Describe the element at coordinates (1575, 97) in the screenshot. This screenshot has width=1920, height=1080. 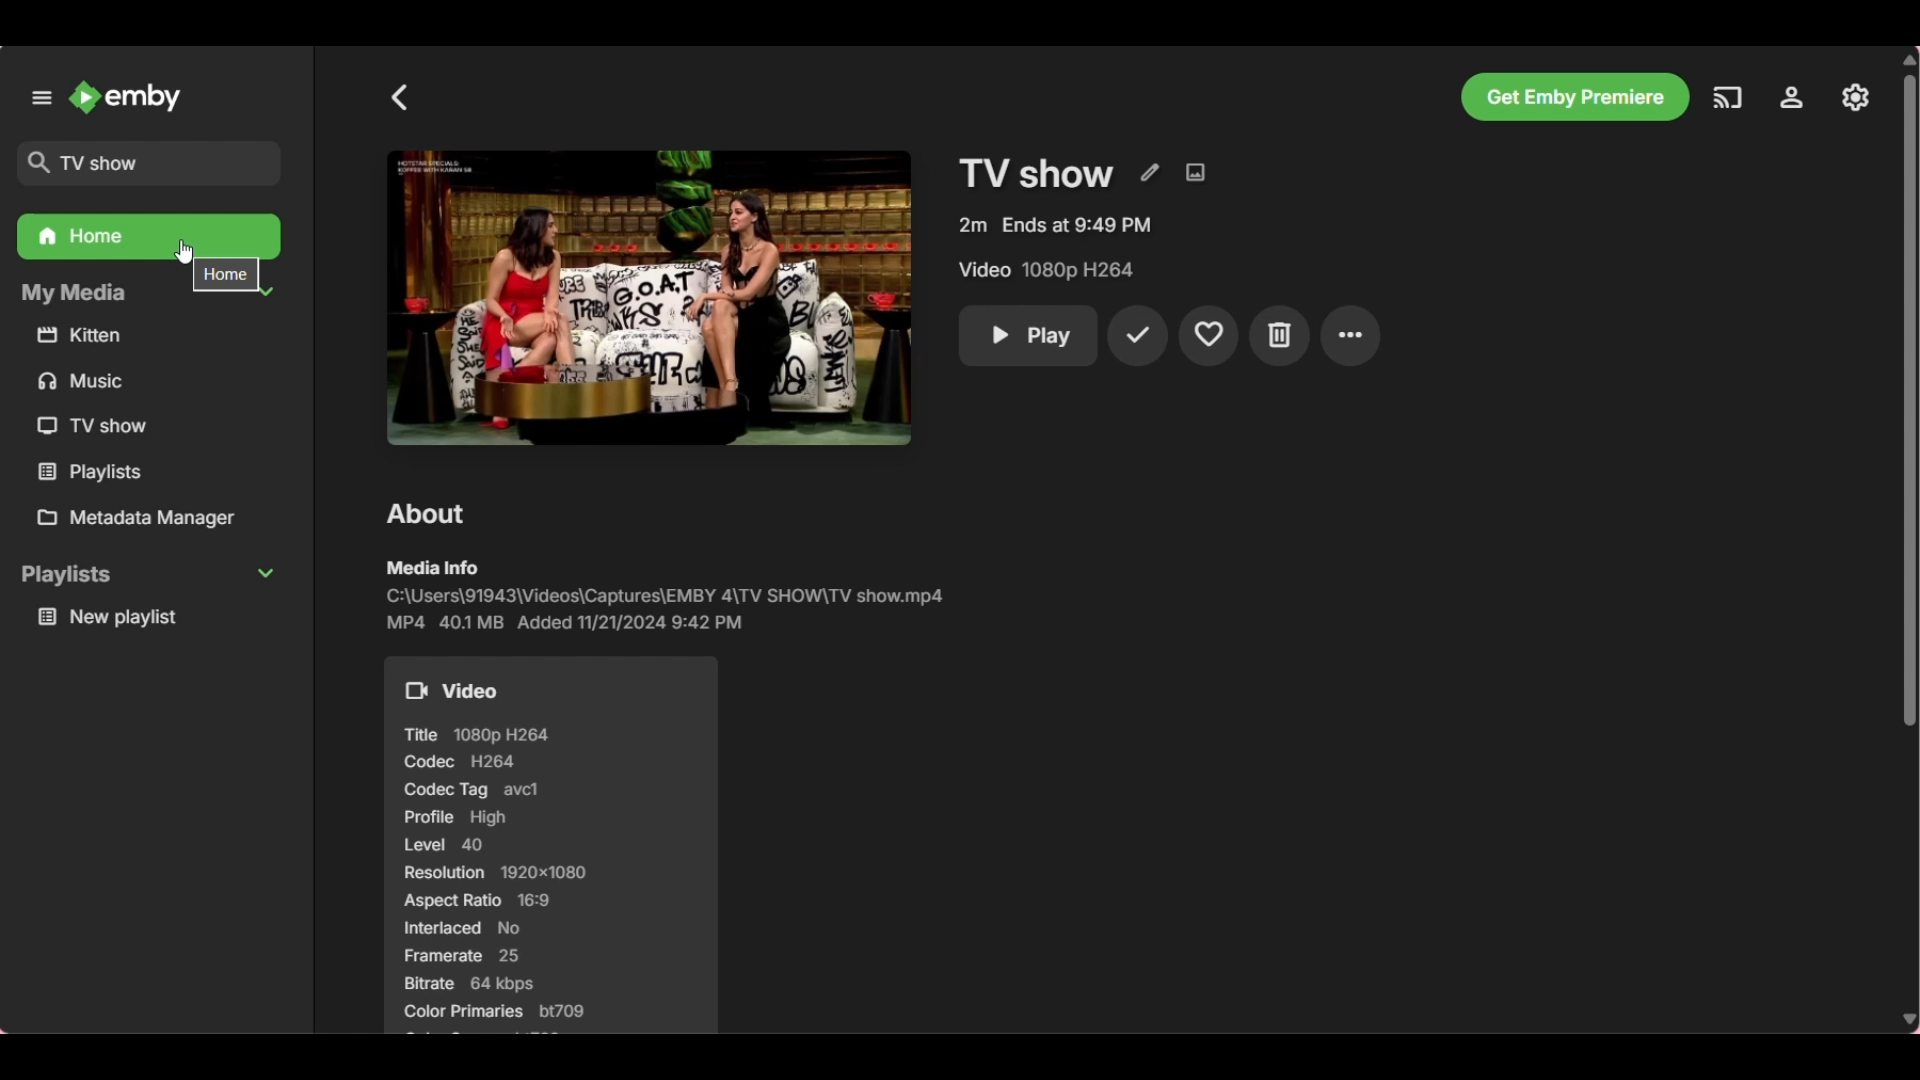
I see `Get Emby premiere` at that location.